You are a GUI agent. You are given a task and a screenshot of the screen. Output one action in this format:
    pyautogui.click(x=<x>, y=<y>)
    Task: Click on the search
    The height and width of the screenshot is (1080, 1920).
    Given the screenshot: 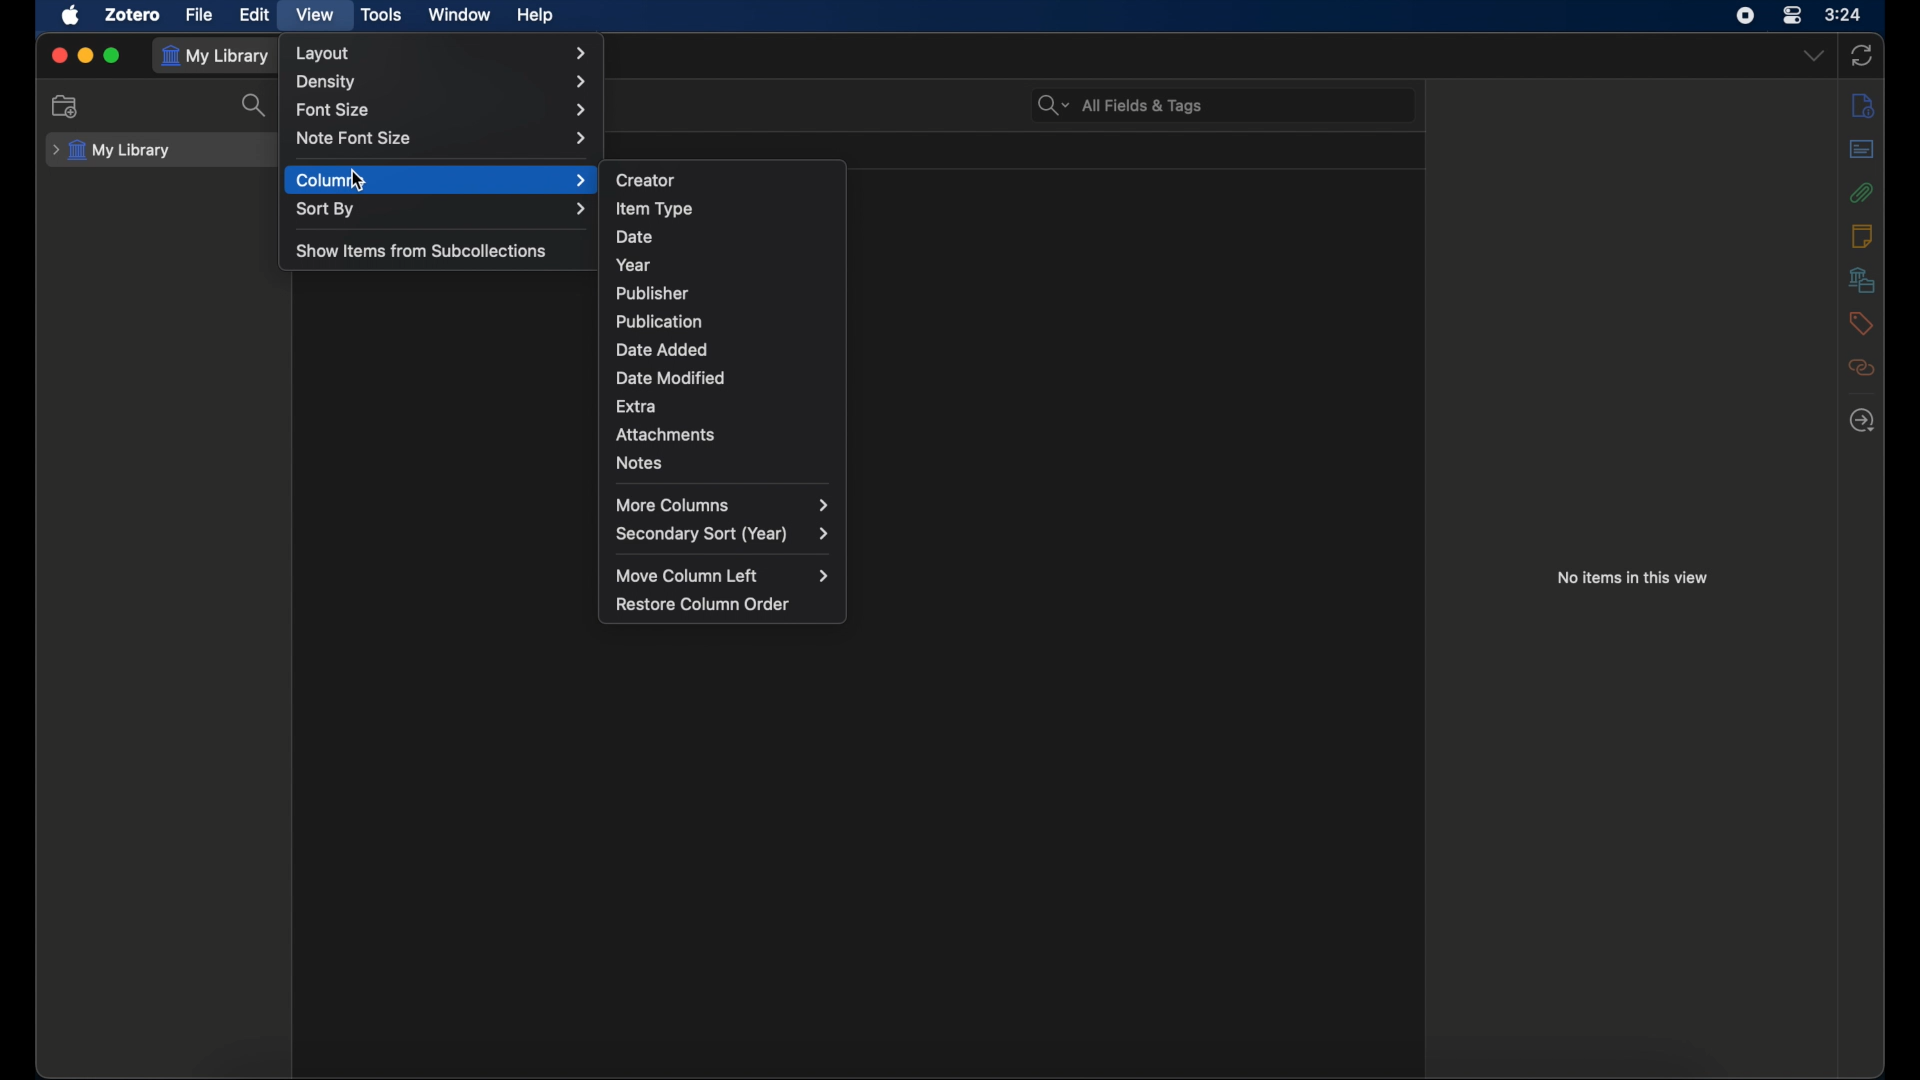 What is the action you would take?
    pyautogui.click(x=247, y=104)
    